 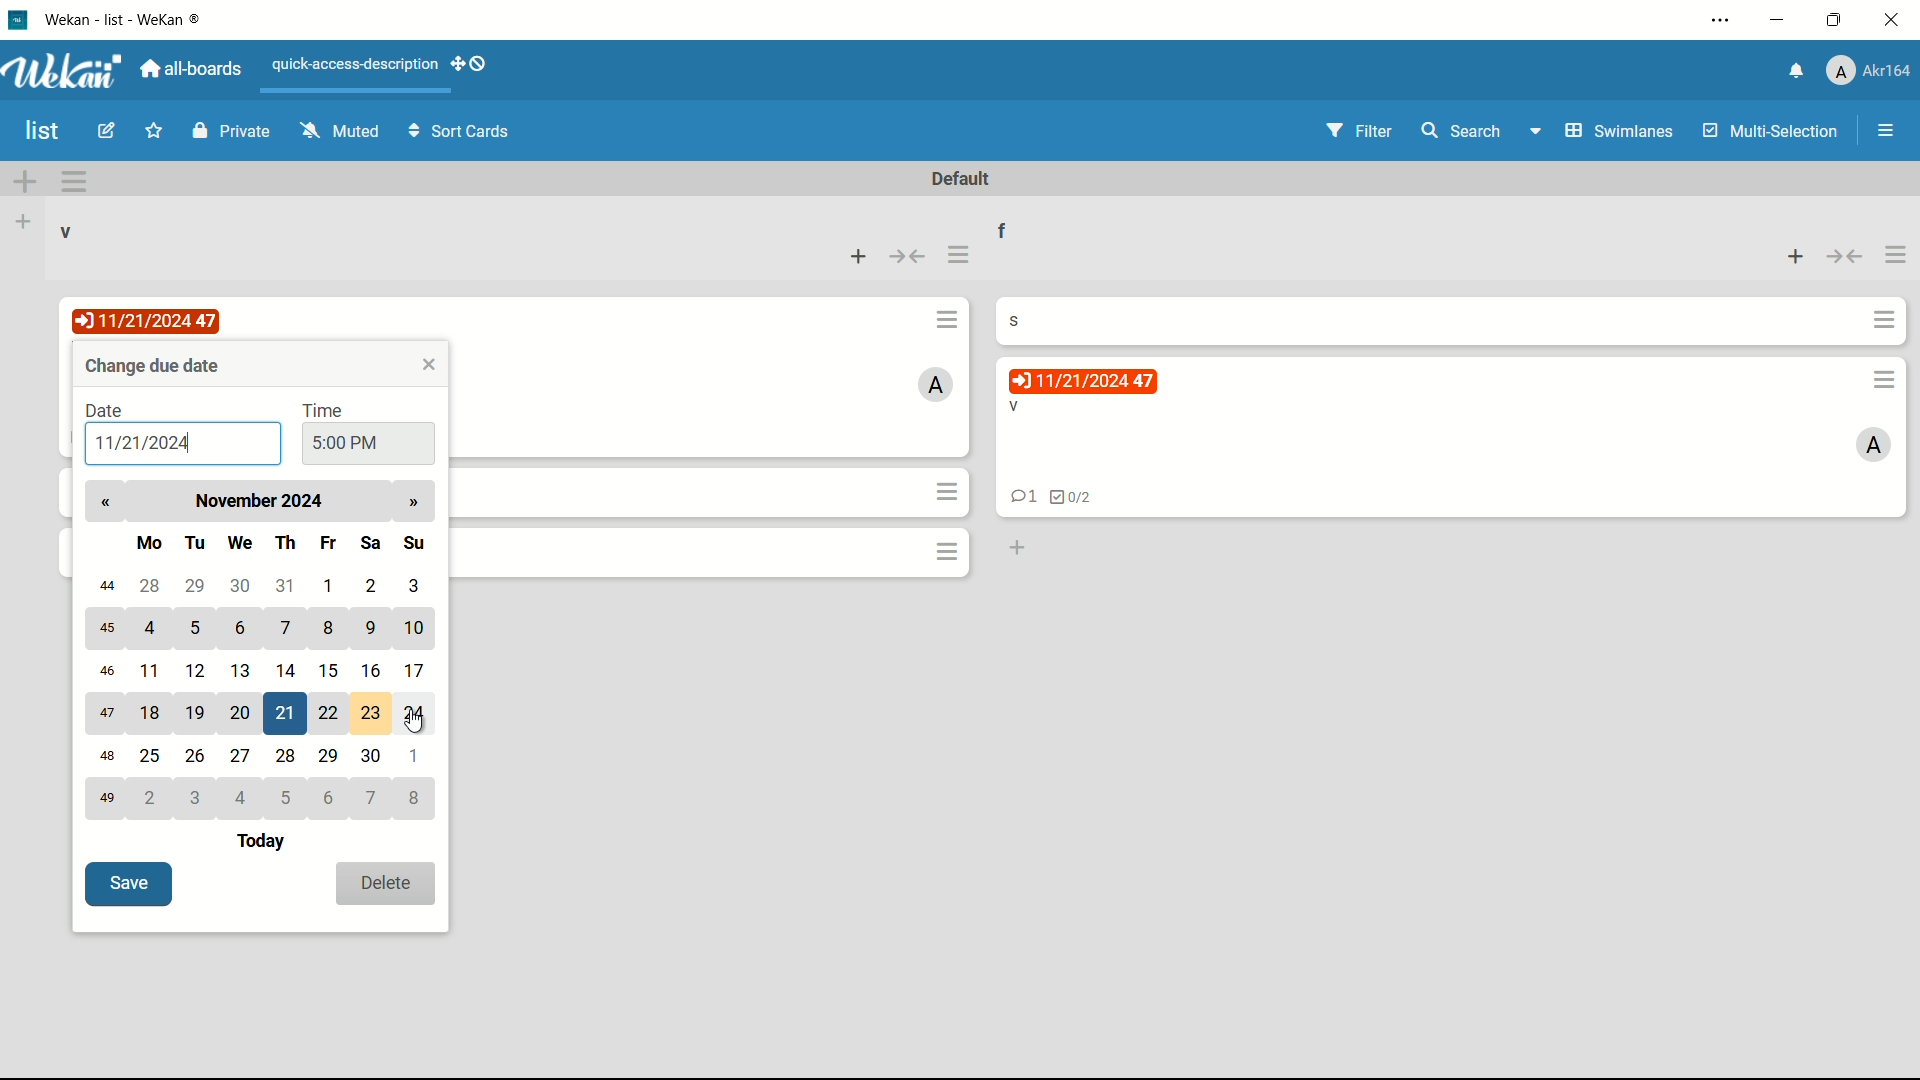 What do you see at coordinates (195, 628) in the screenshot?
I see `5` at bounding box center [195, 628].